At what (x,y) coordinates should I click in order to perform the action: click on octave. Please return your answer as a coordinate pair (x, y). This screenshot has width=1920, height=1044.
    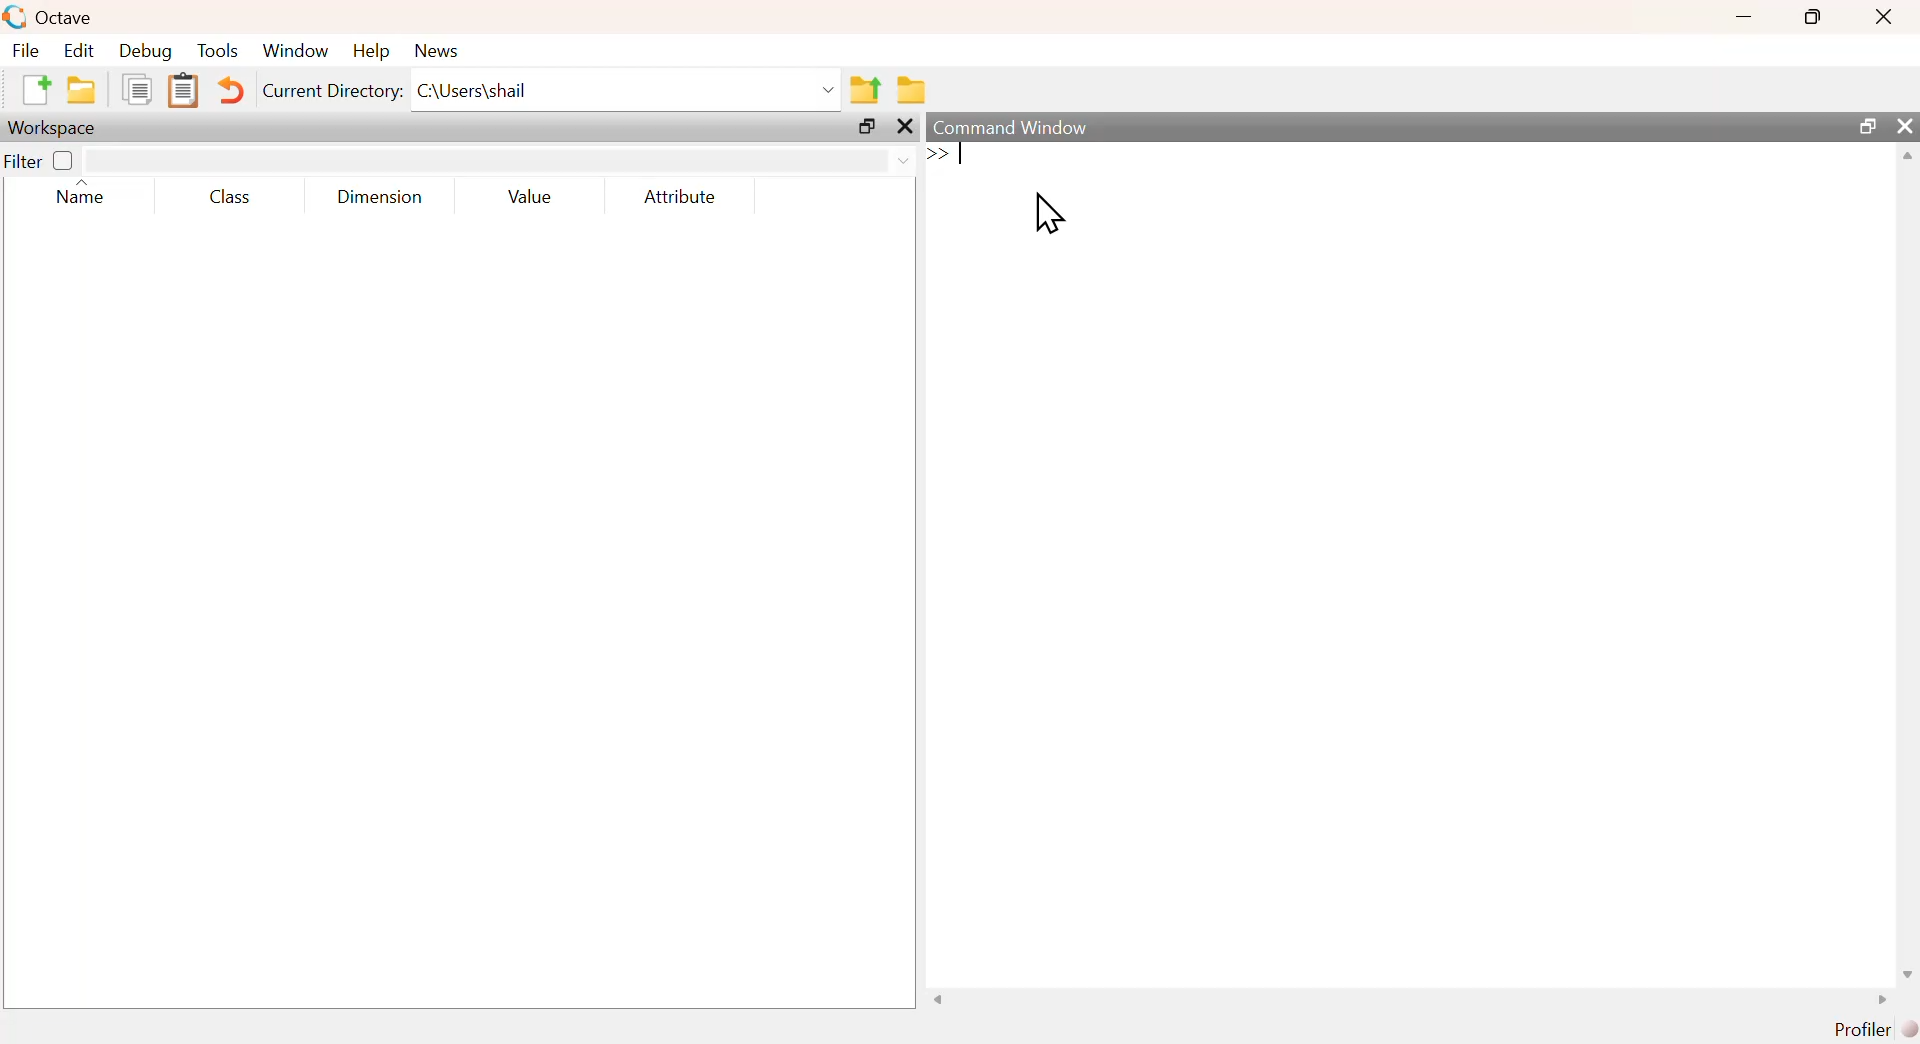
    Looking at the image, I should click on (51, 18).